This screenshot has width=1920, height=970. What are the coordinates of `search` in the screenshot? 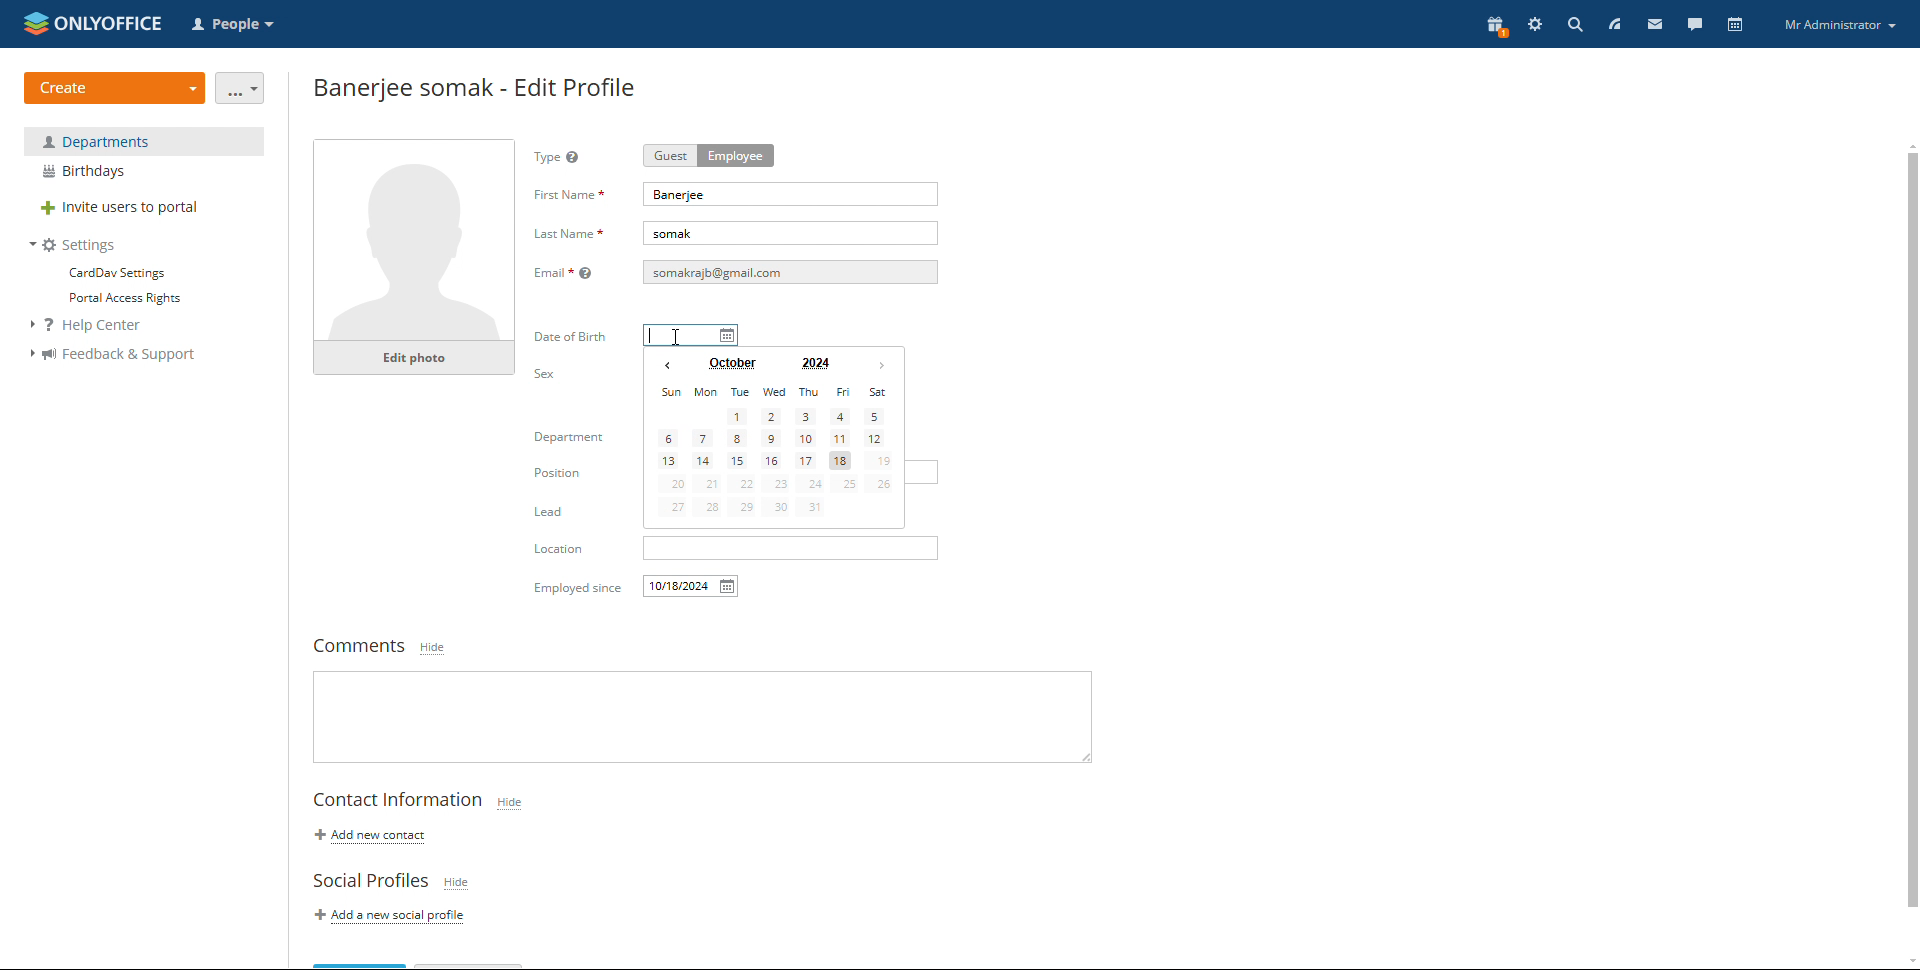 It's located at (1575, 24).